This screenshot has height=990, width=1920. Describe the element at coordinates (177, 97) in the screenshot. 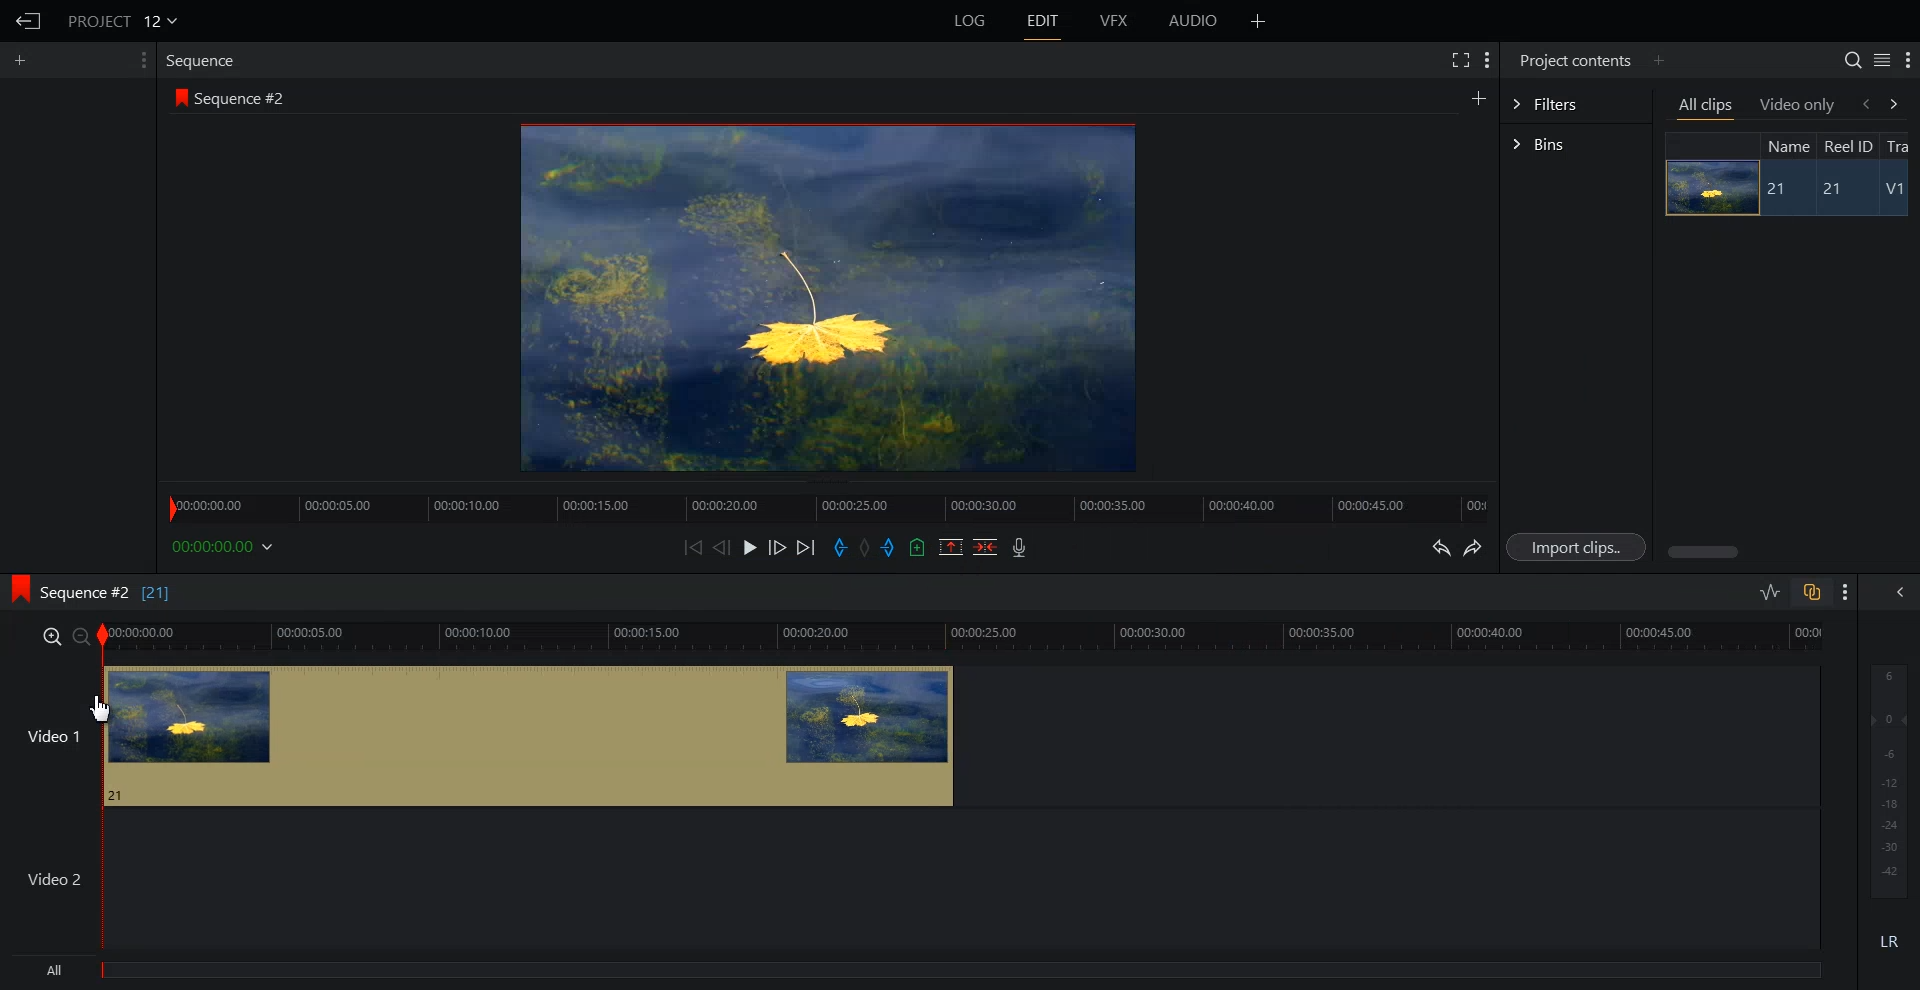

I see `logo` at that location.